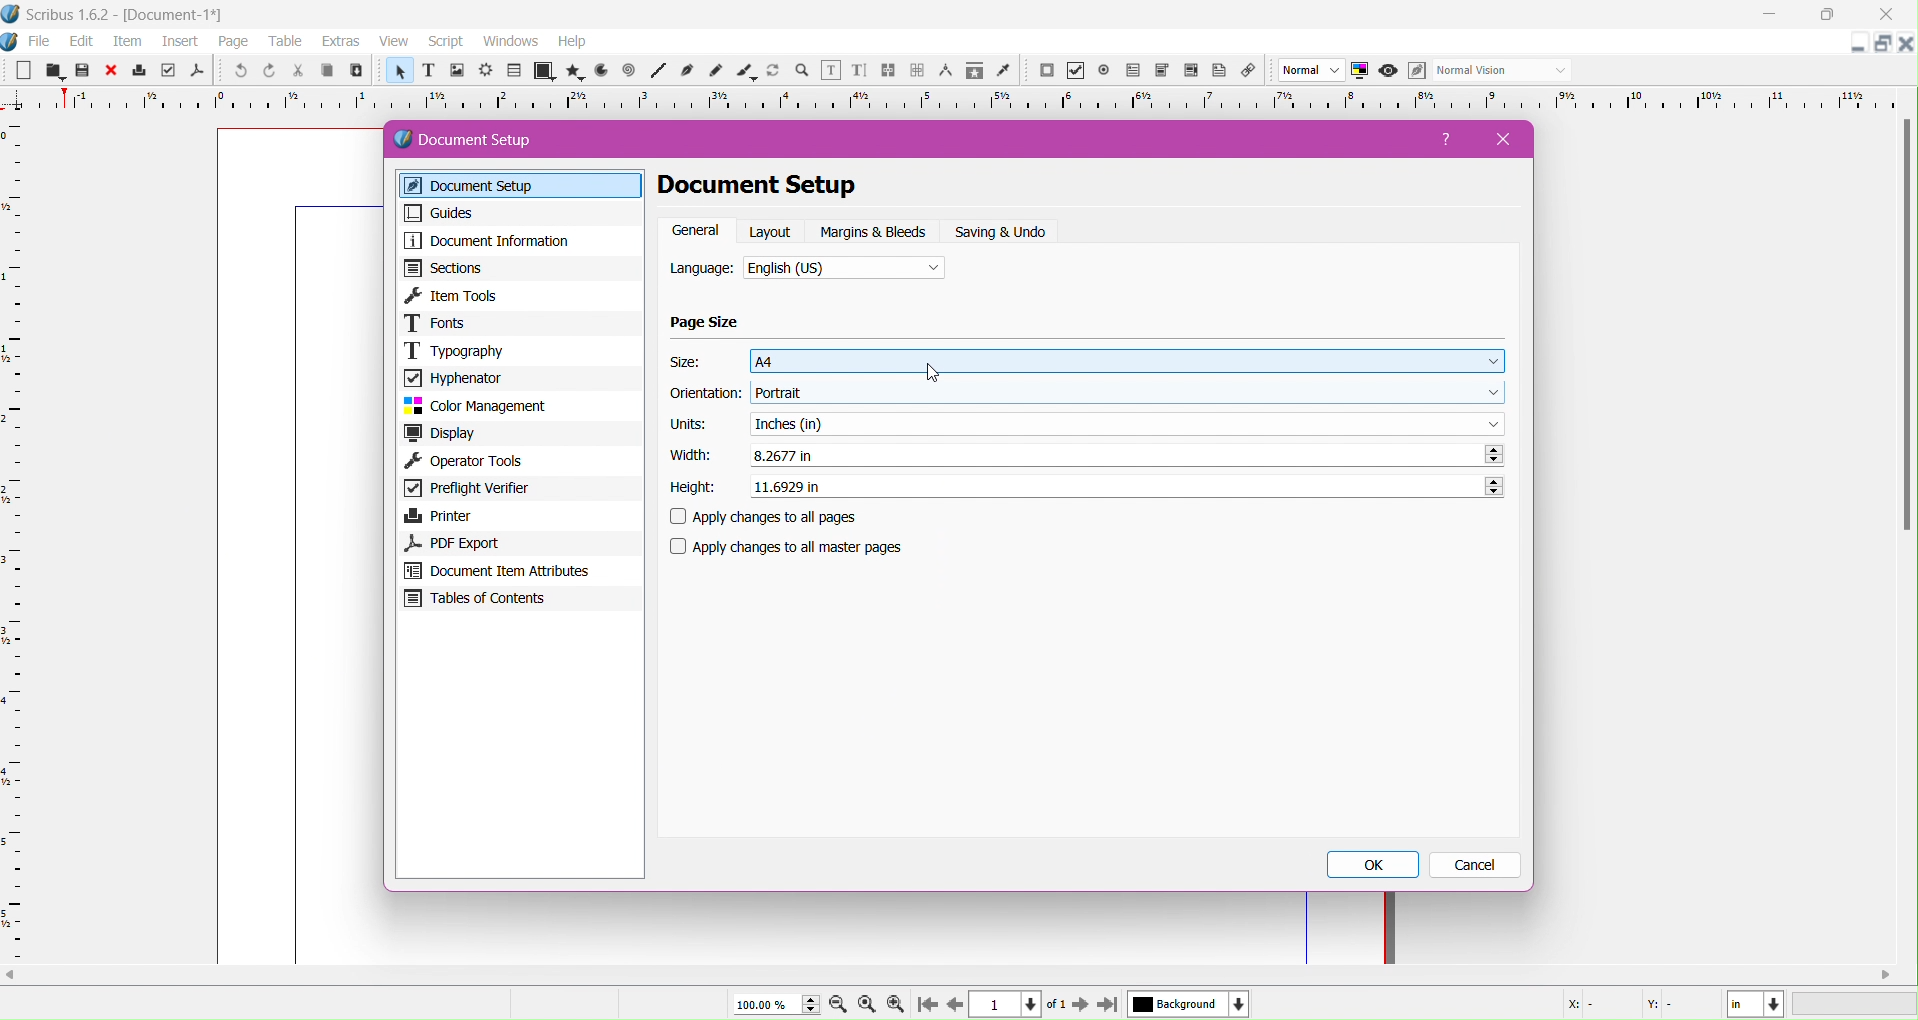 The image size is (1918, 1020). Describe the element at coordinates (1192, 72) in the screenshot. I see `pdf list box` at that location.